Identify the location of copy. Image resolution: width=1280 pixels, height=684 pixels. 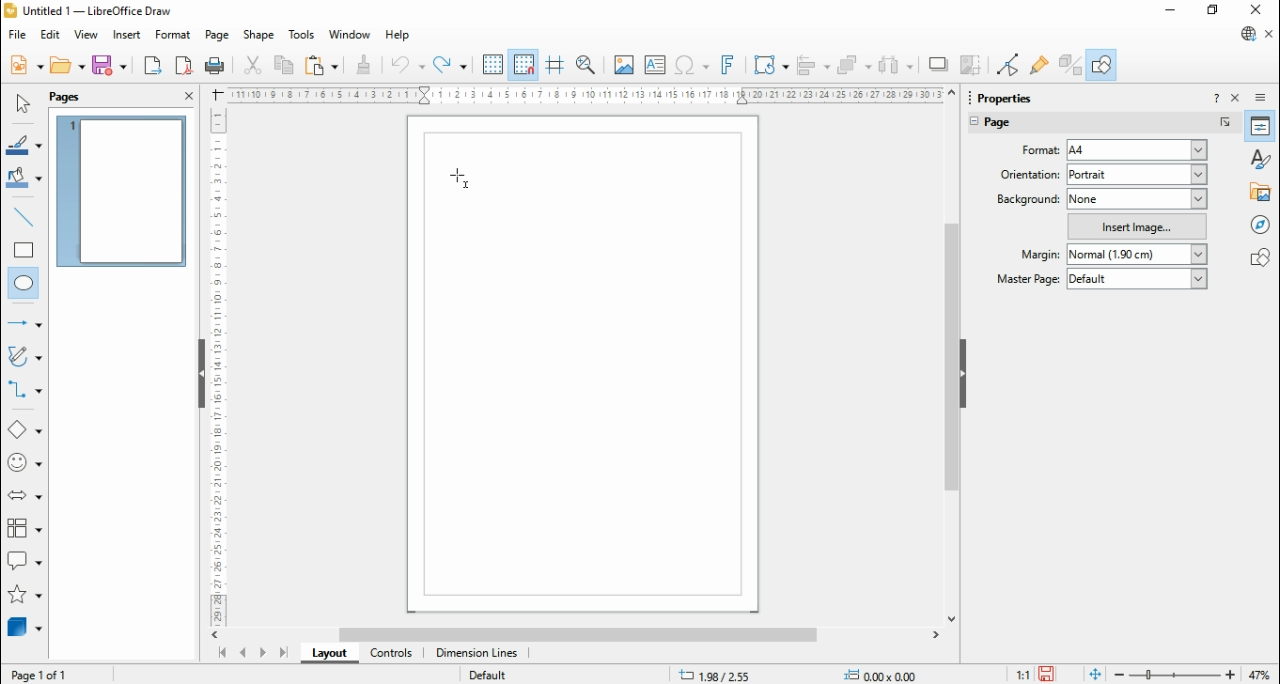
(284, 64).